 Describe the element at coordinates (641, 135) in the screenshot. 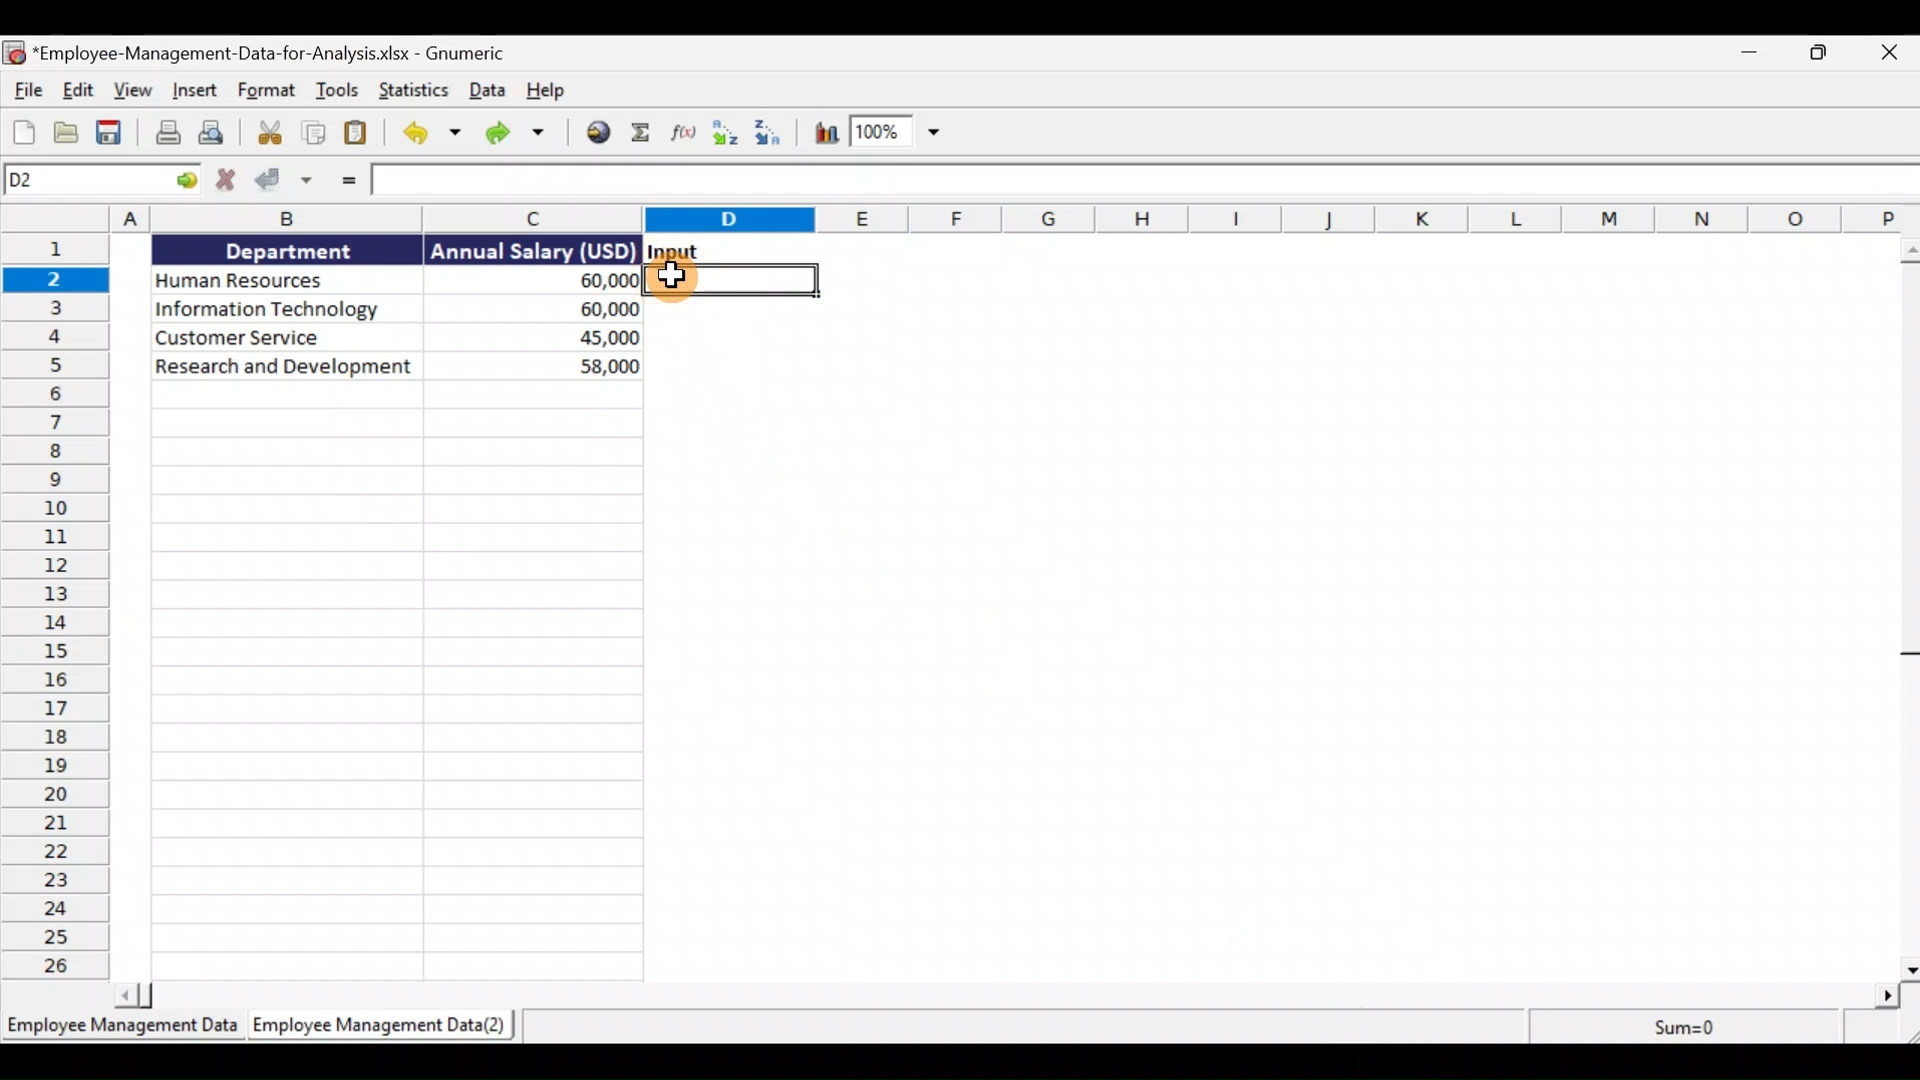

I see `Sum into current cell` at that location.